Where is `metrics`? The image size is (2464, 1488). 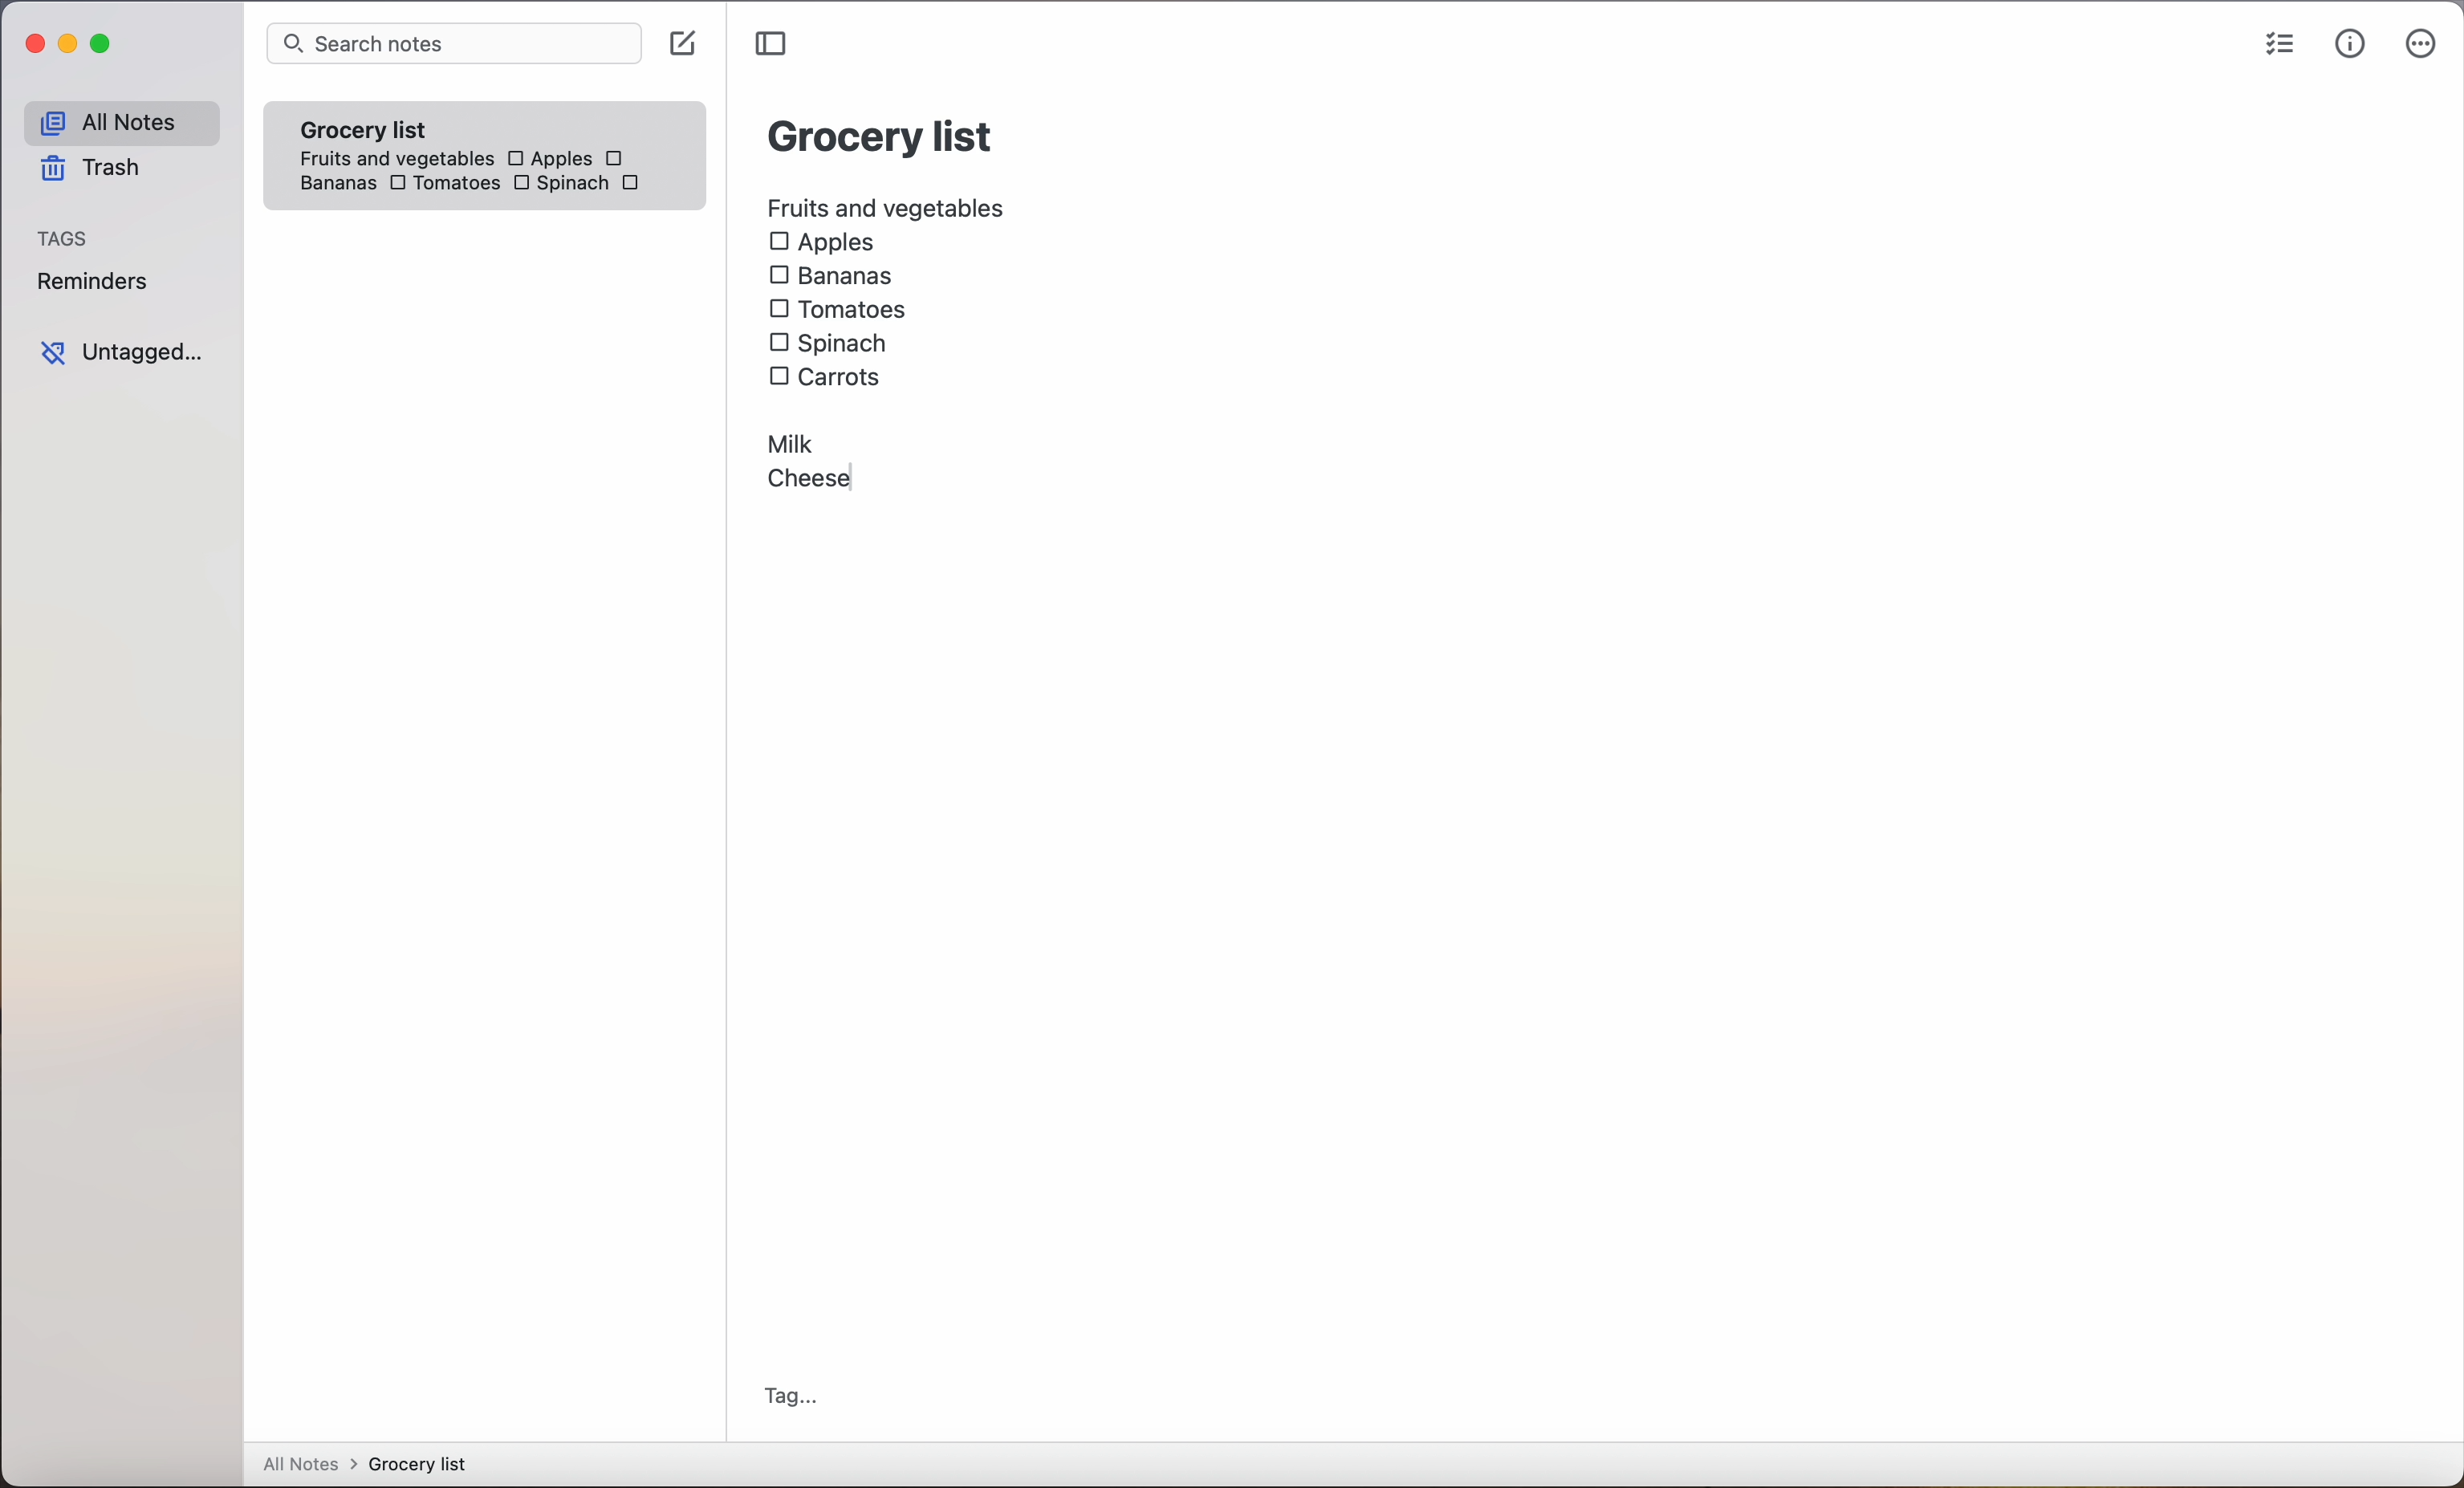 metrics is located at coordinates (2350, 45).